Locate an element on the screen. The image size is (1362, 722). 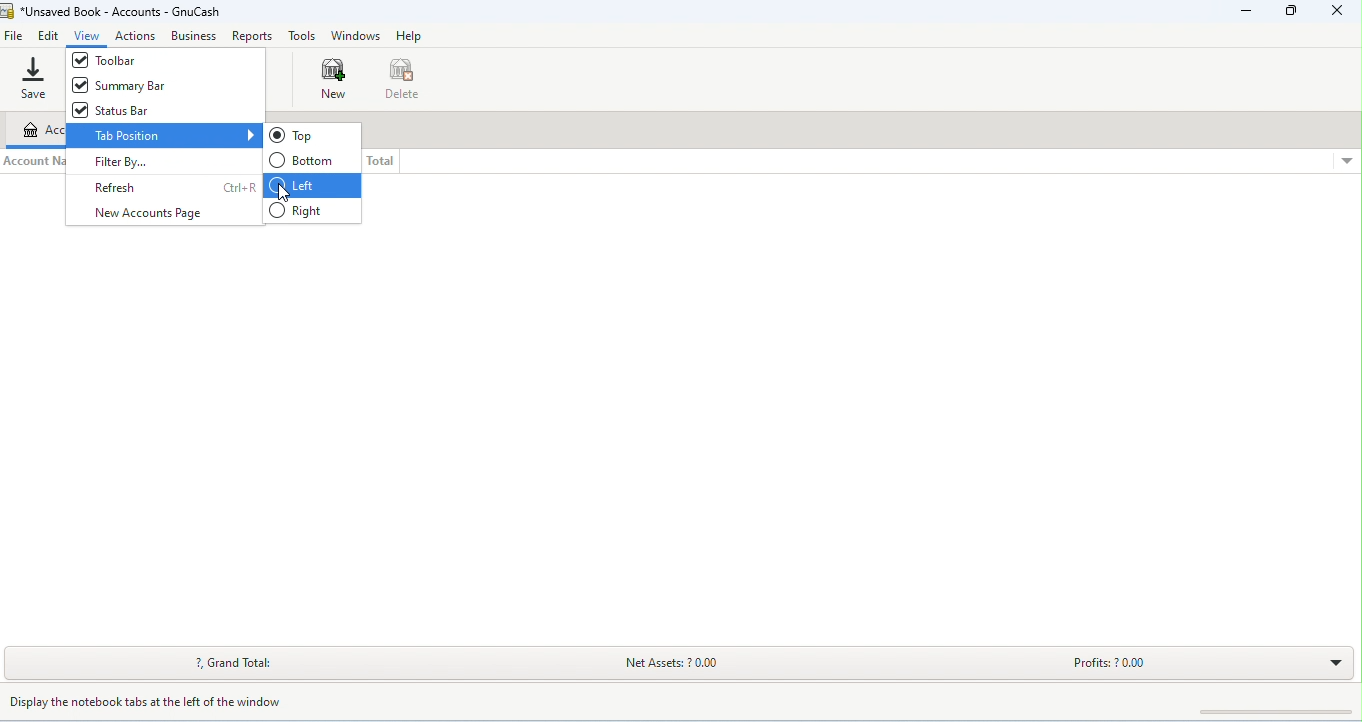
grand total is located at coordinates (227, 662).